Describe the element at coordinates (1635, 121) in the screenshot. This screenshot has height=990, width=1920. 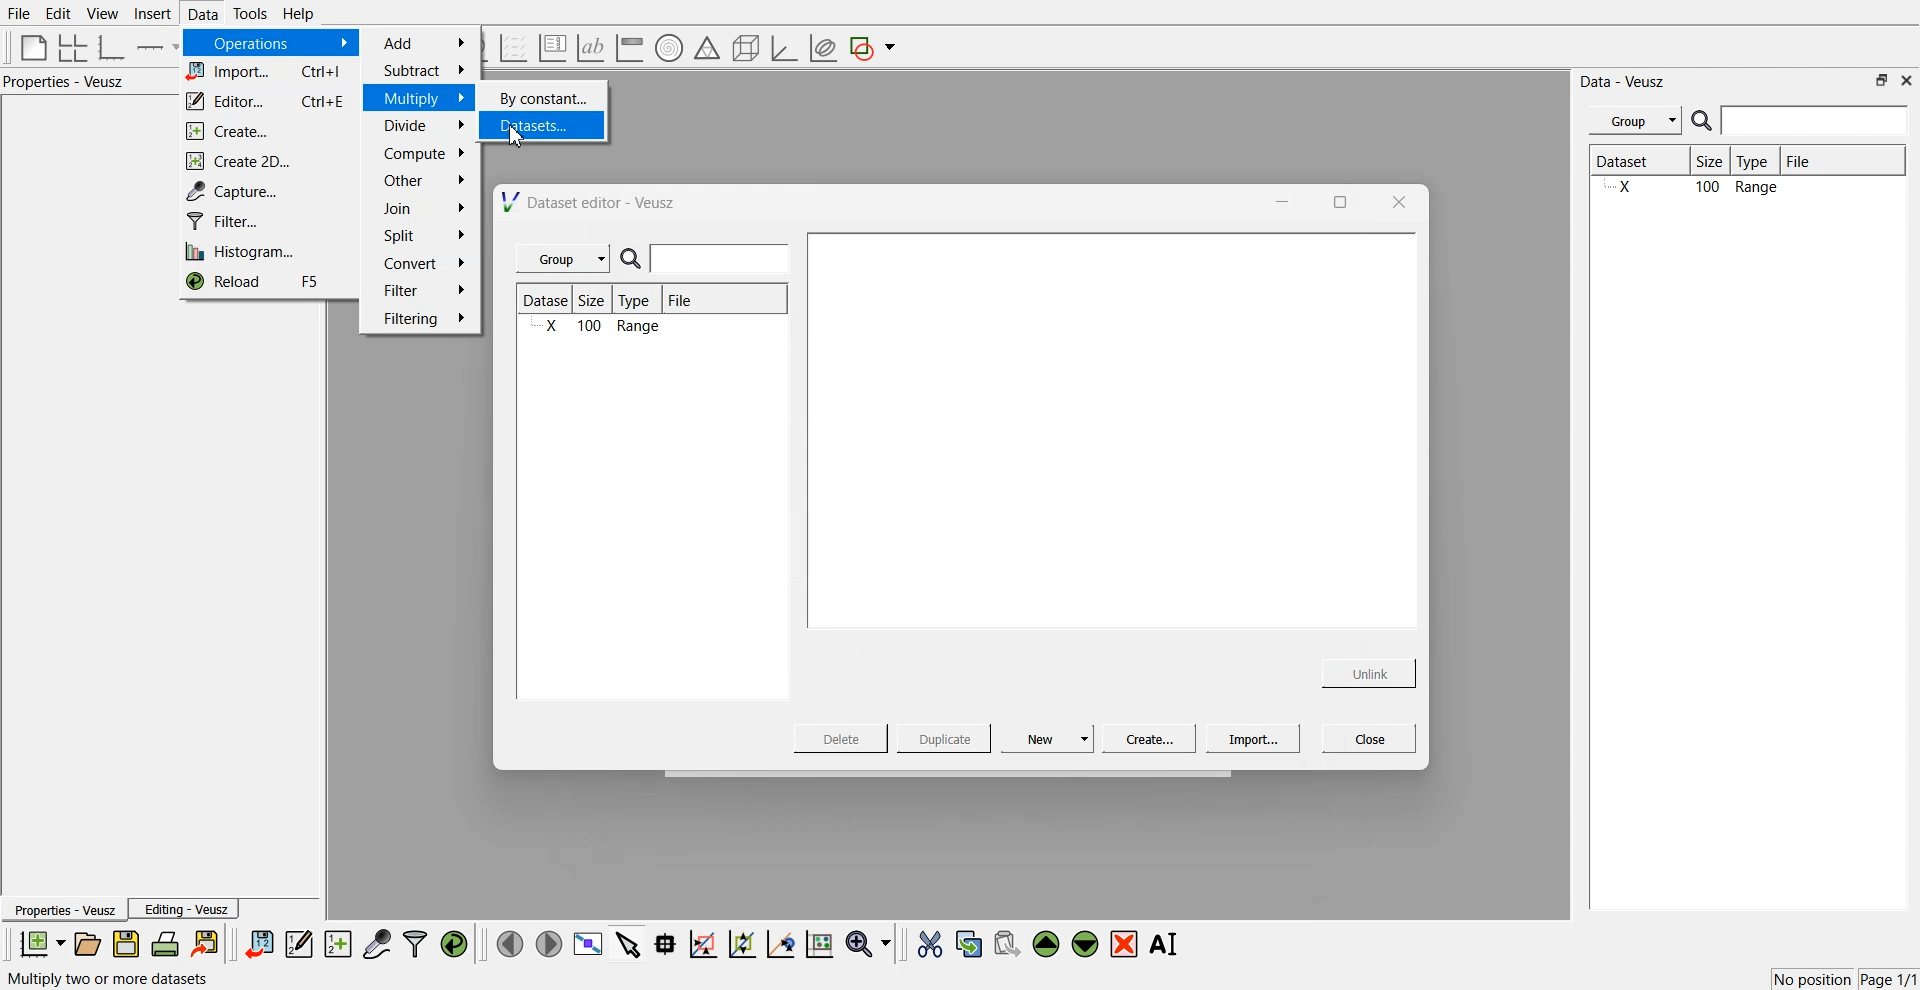
I see `` at that location.